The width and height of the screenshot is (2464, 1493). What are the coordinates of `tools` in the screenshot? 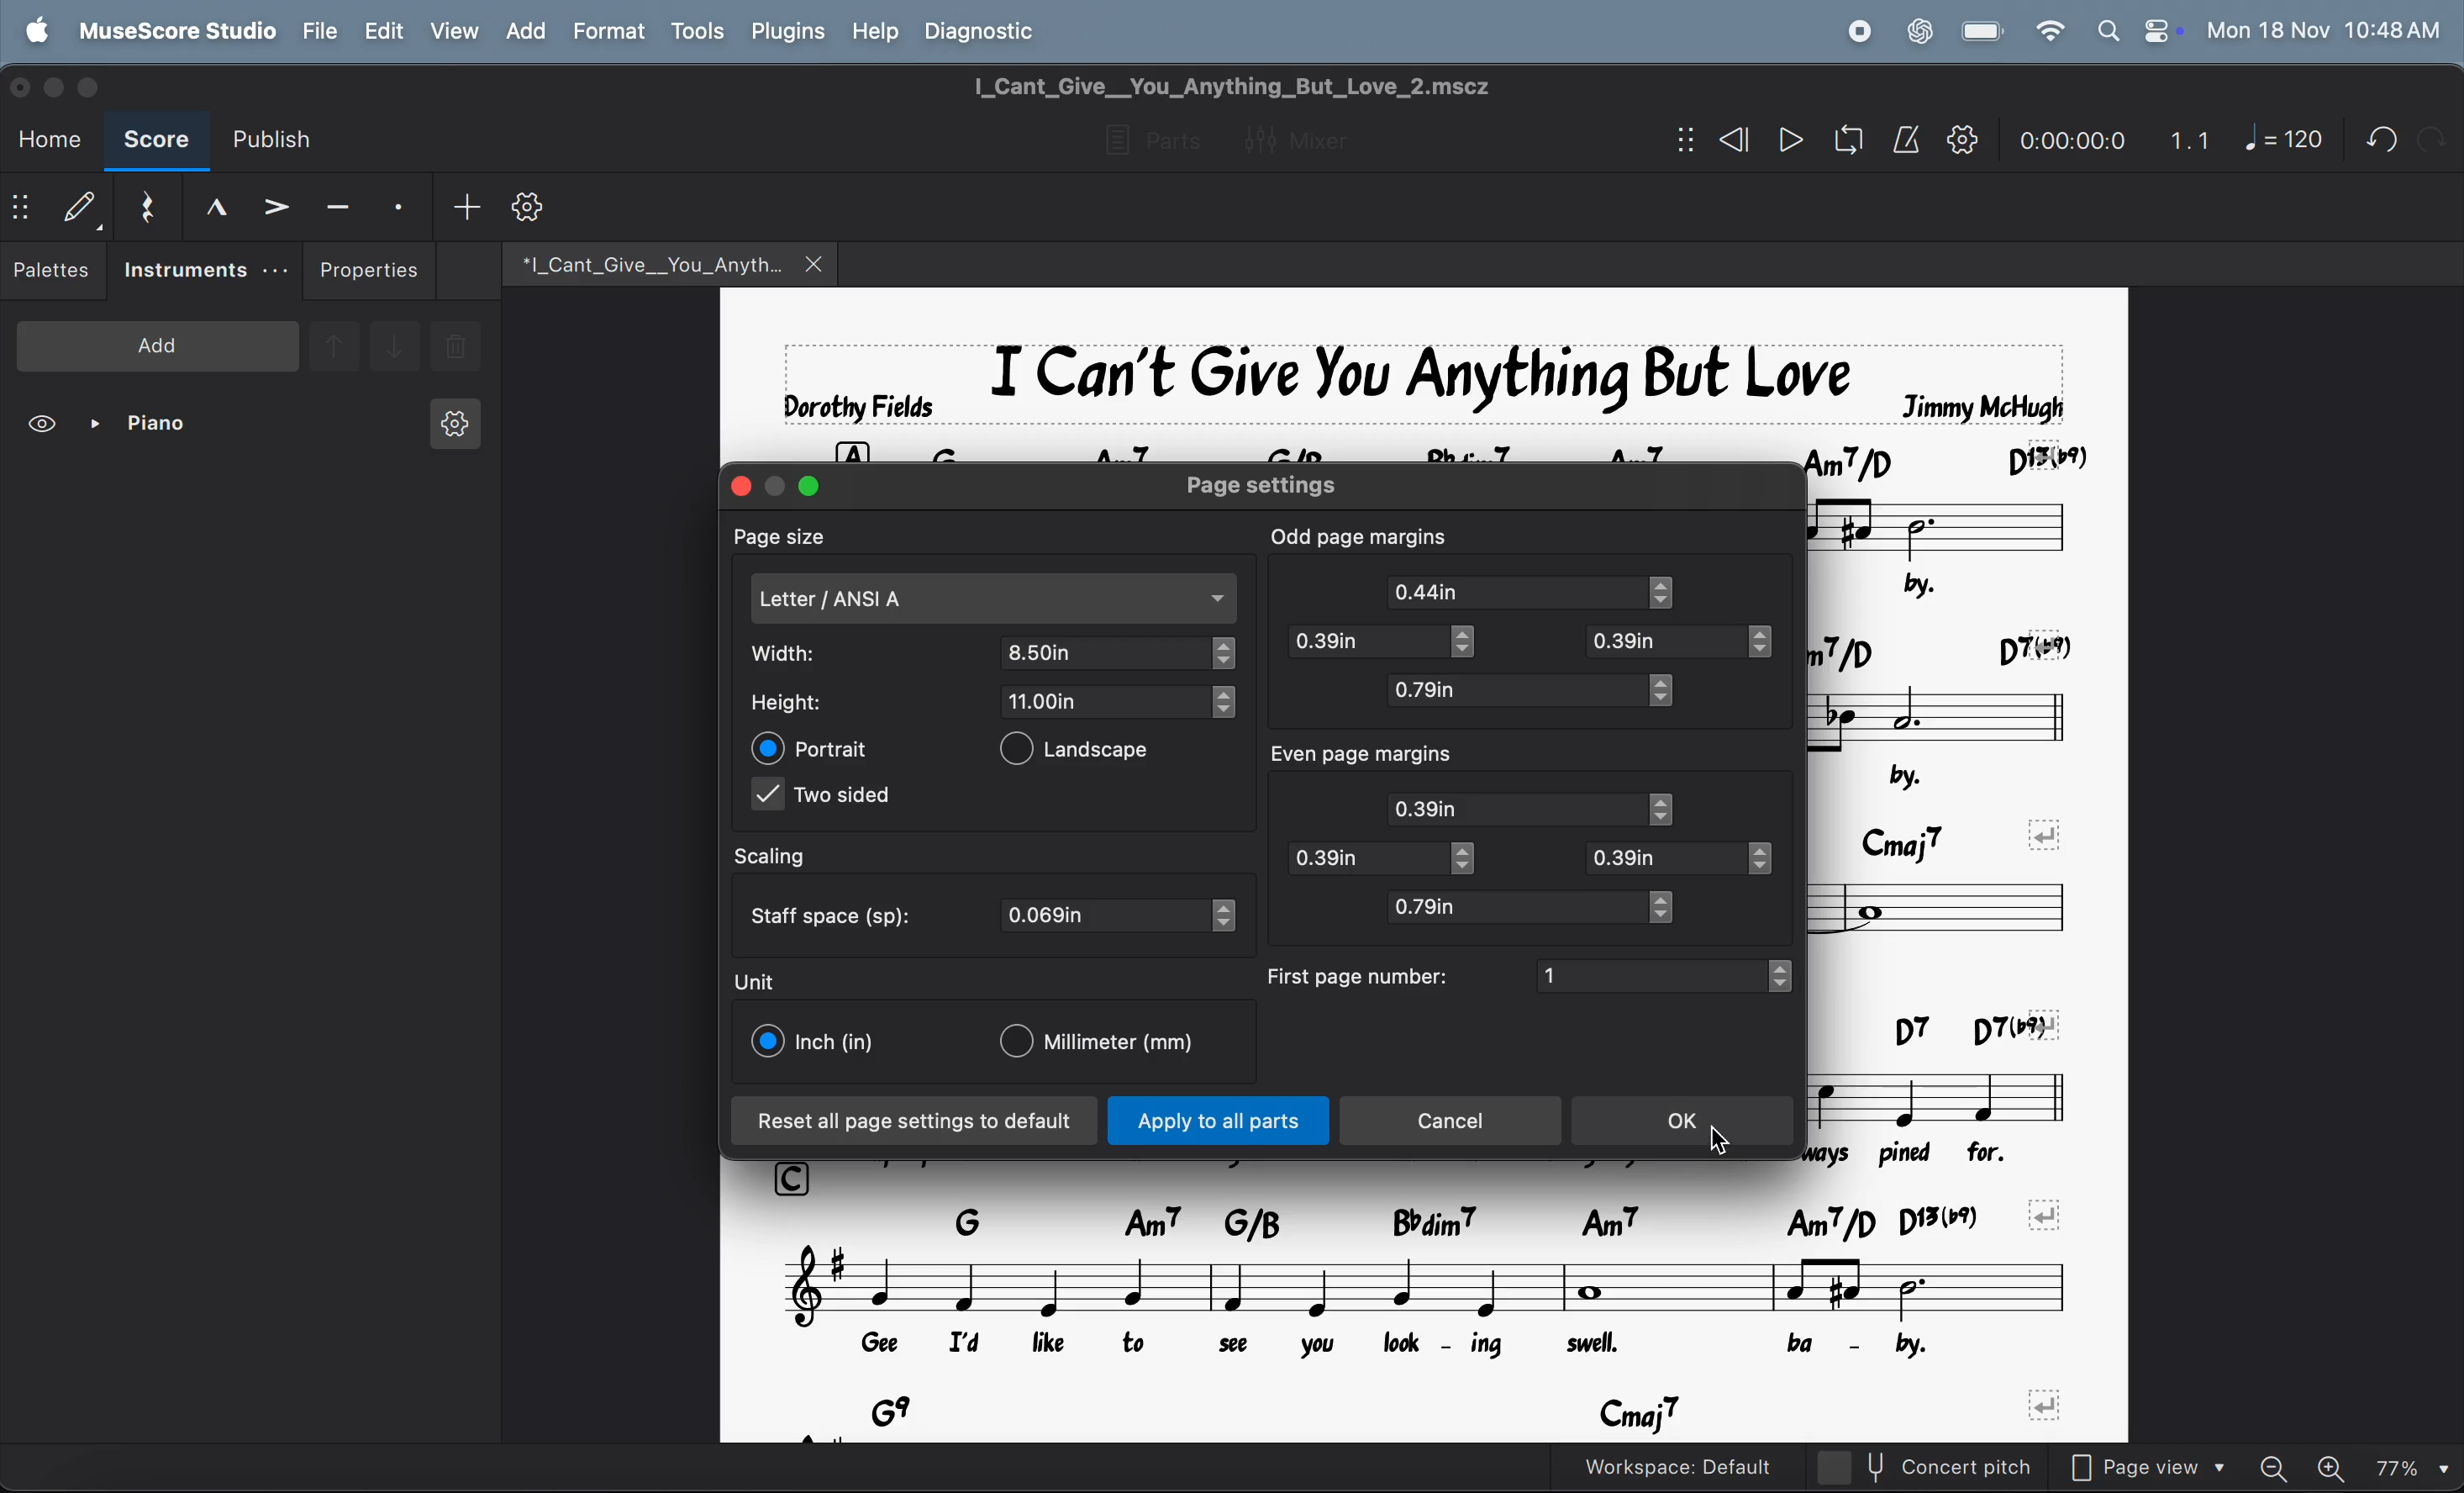 It's located at (697, 33).